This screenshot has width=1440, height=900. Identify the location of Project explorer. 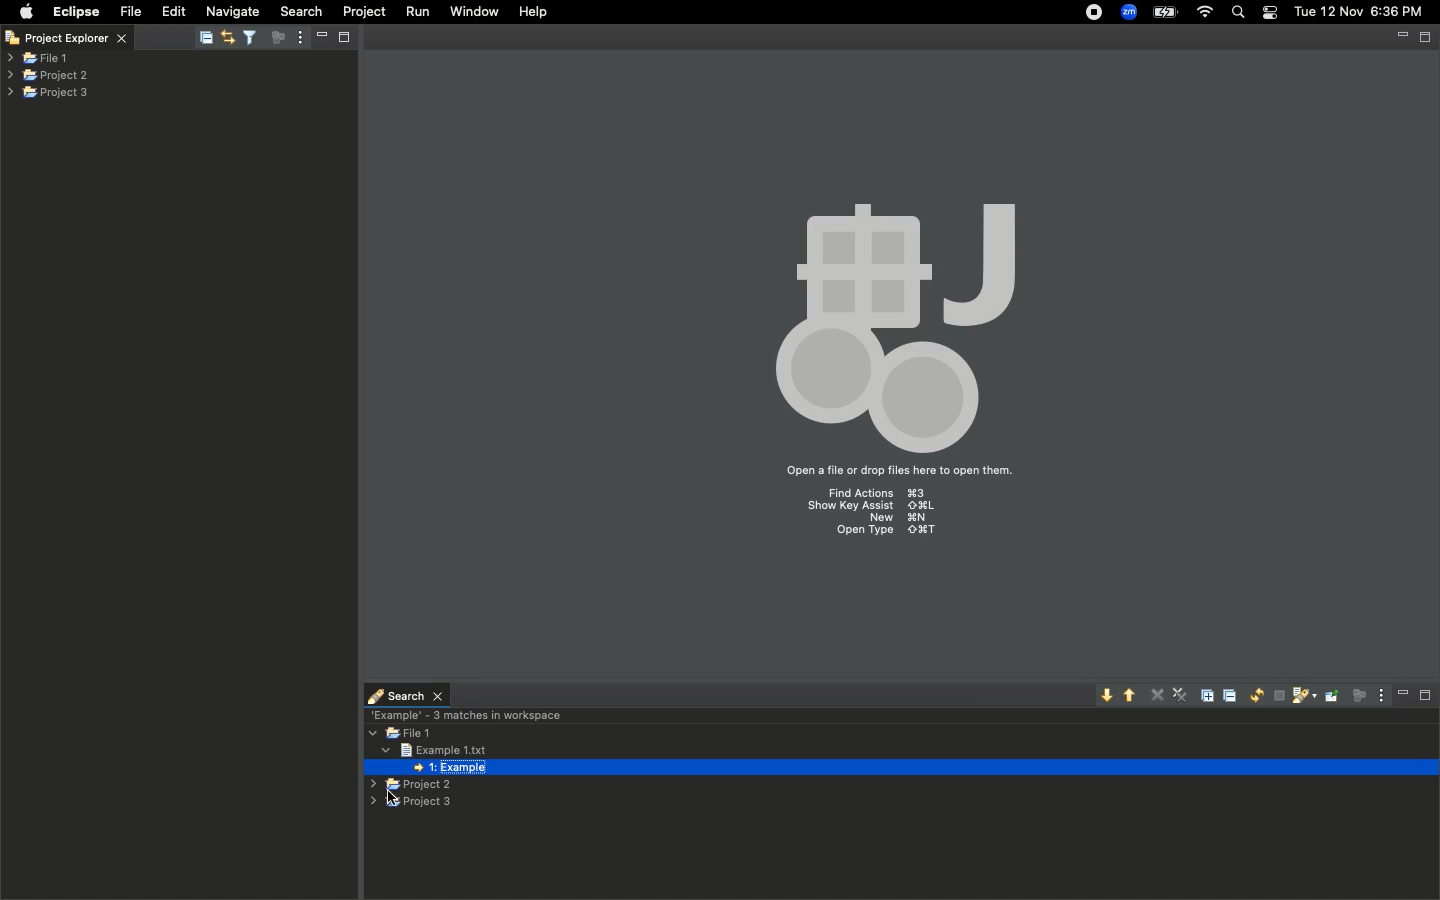
(80, 37).